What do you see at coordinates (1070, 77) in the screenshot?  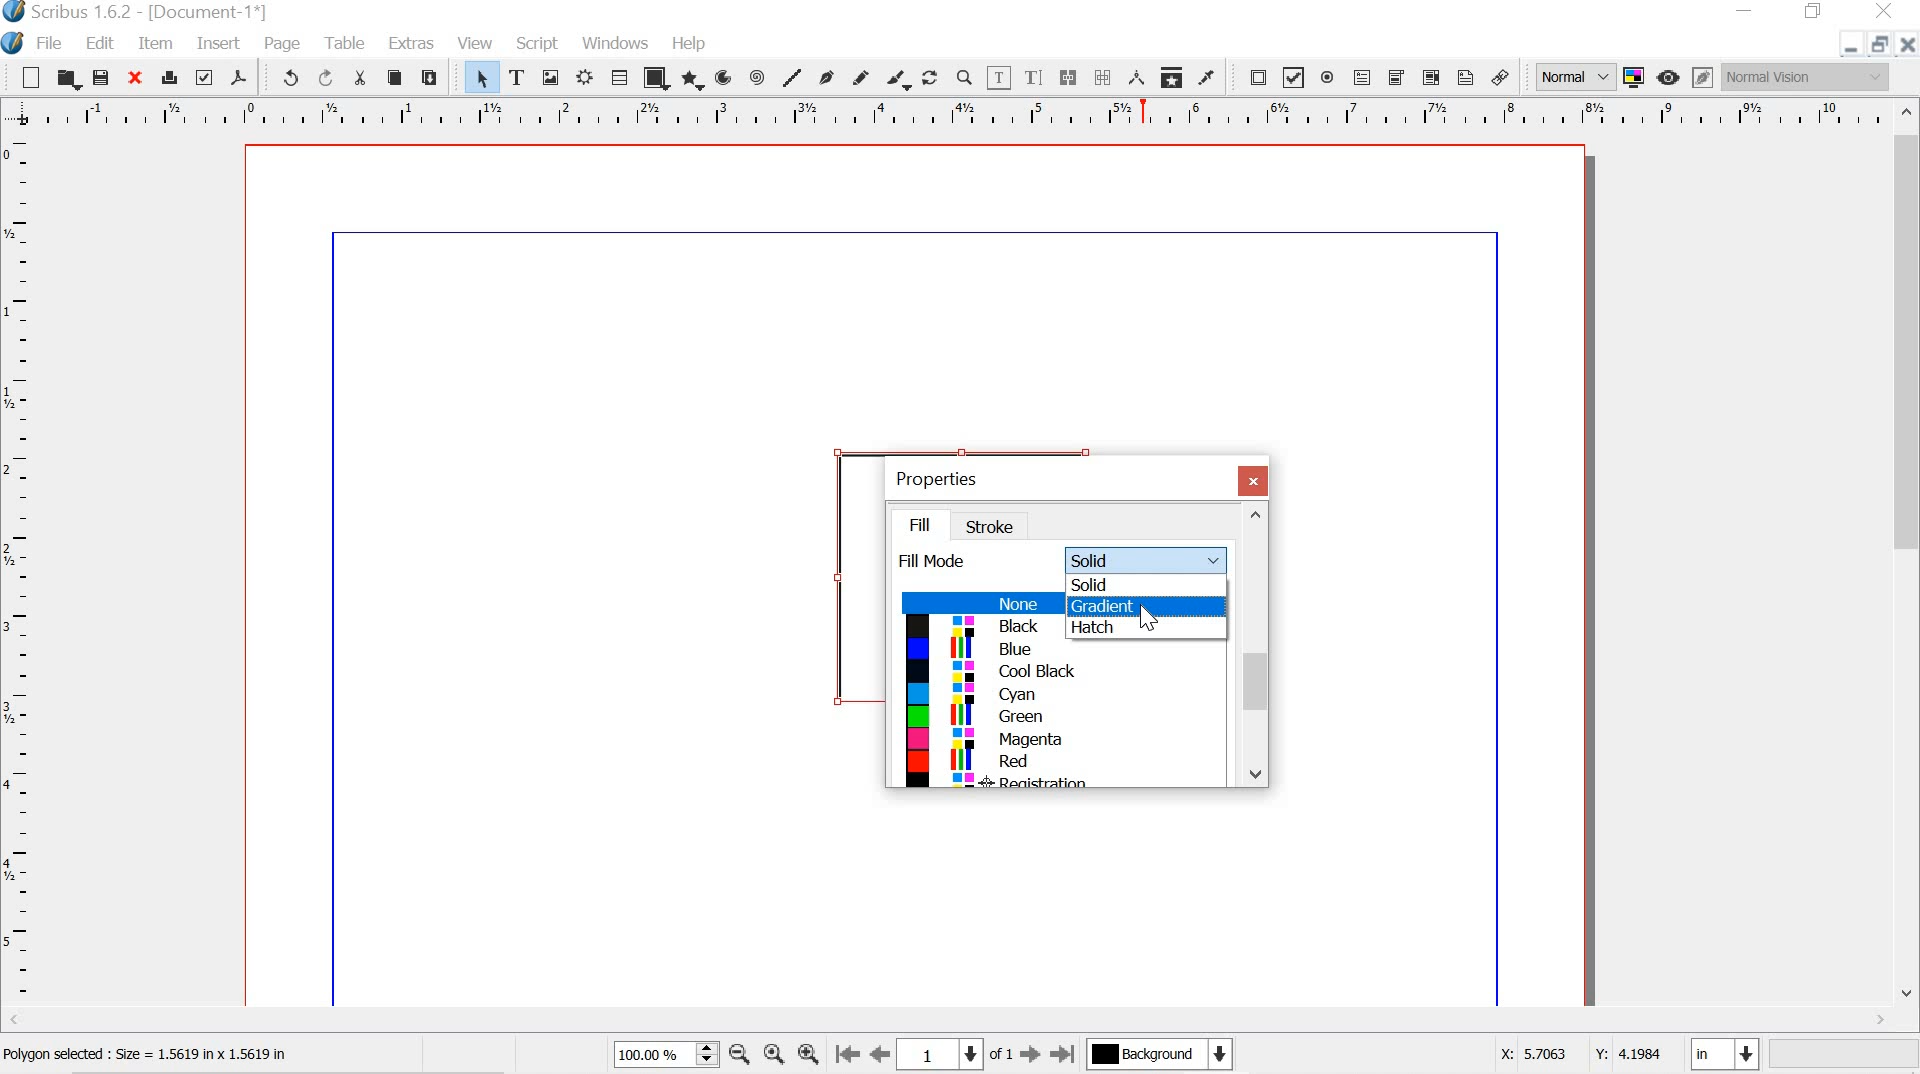 I see `link text frames` at bounding box center [1070, 77].